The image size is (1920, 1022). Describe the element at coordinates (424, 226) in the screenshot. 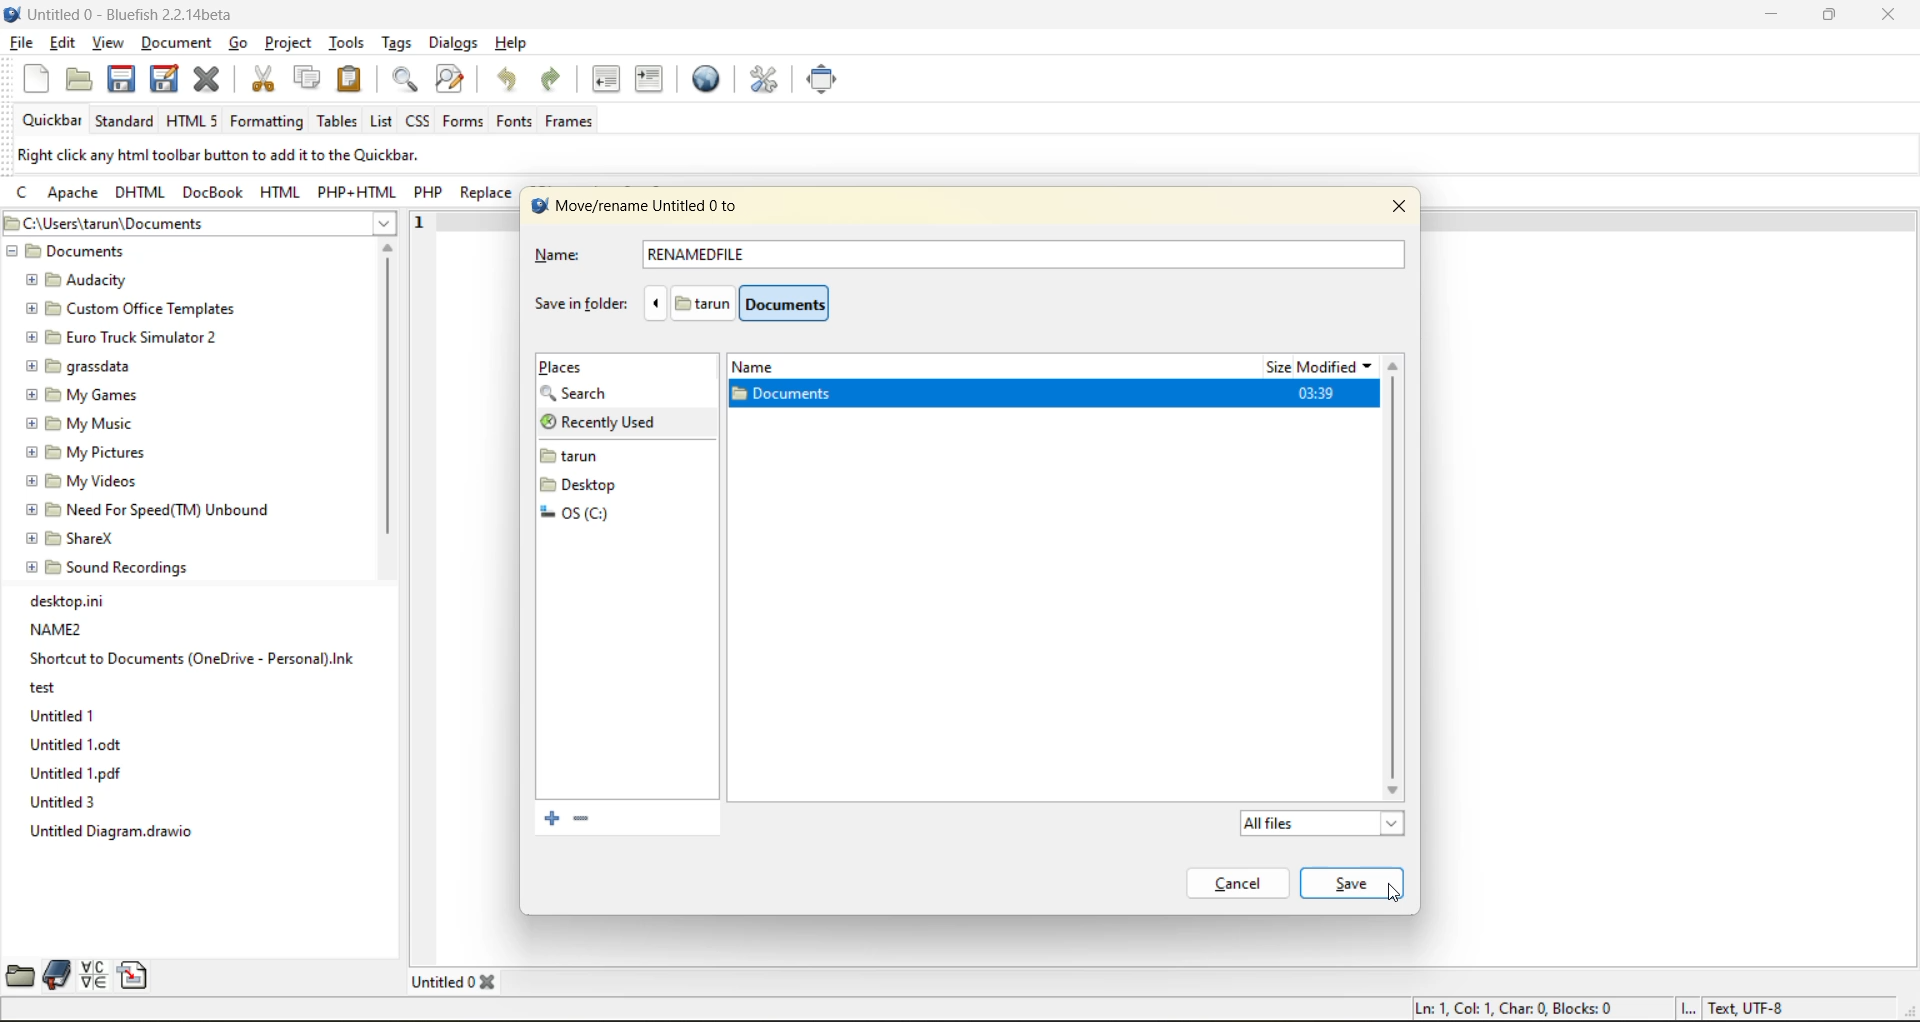

I see `1` at that location.